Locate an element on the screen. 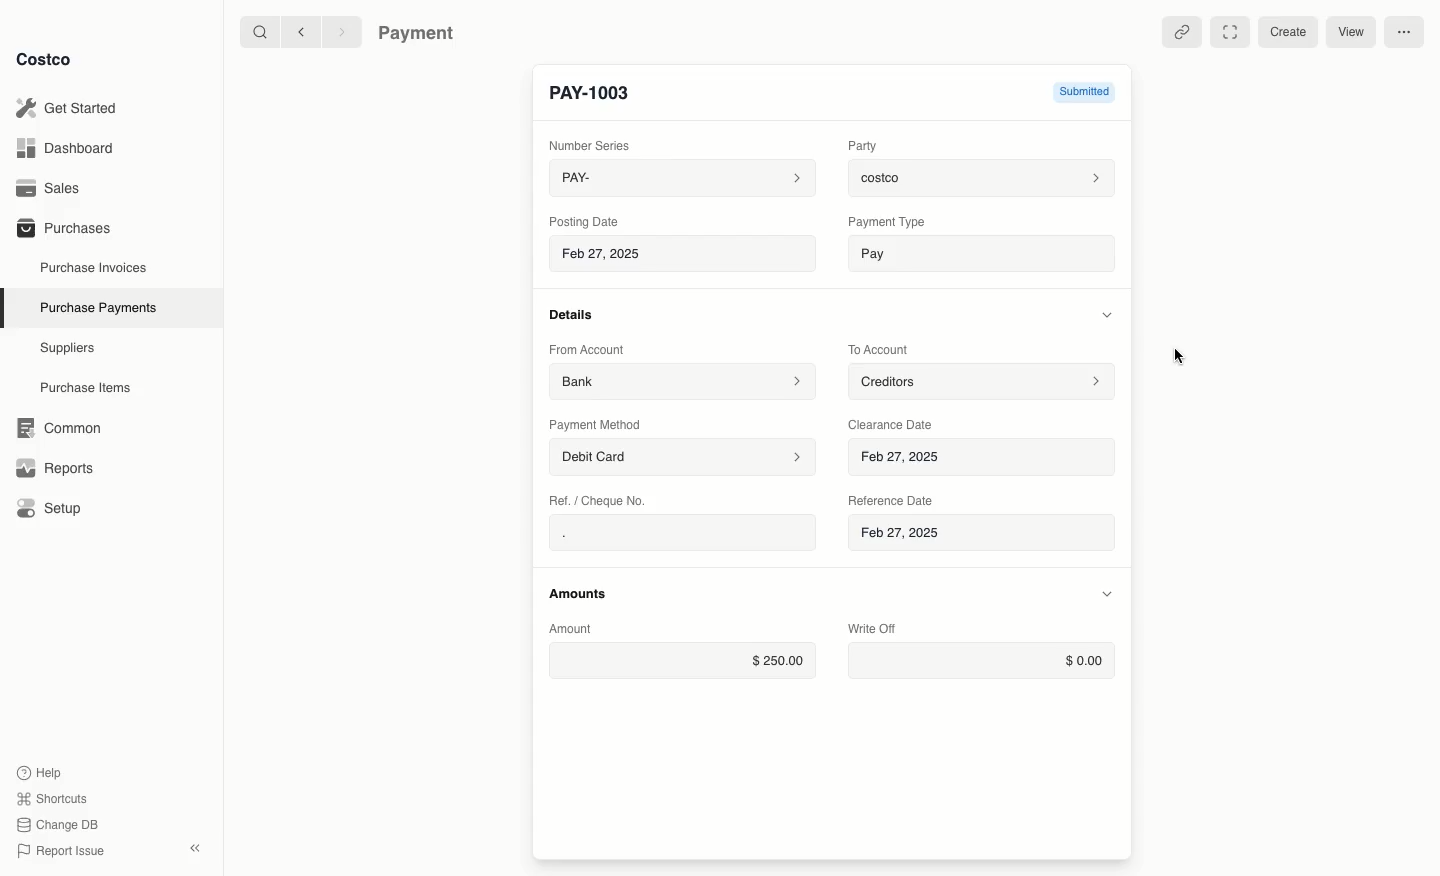 The image size is (1440, 876). Posting Date is located at coordinates (586, 220).